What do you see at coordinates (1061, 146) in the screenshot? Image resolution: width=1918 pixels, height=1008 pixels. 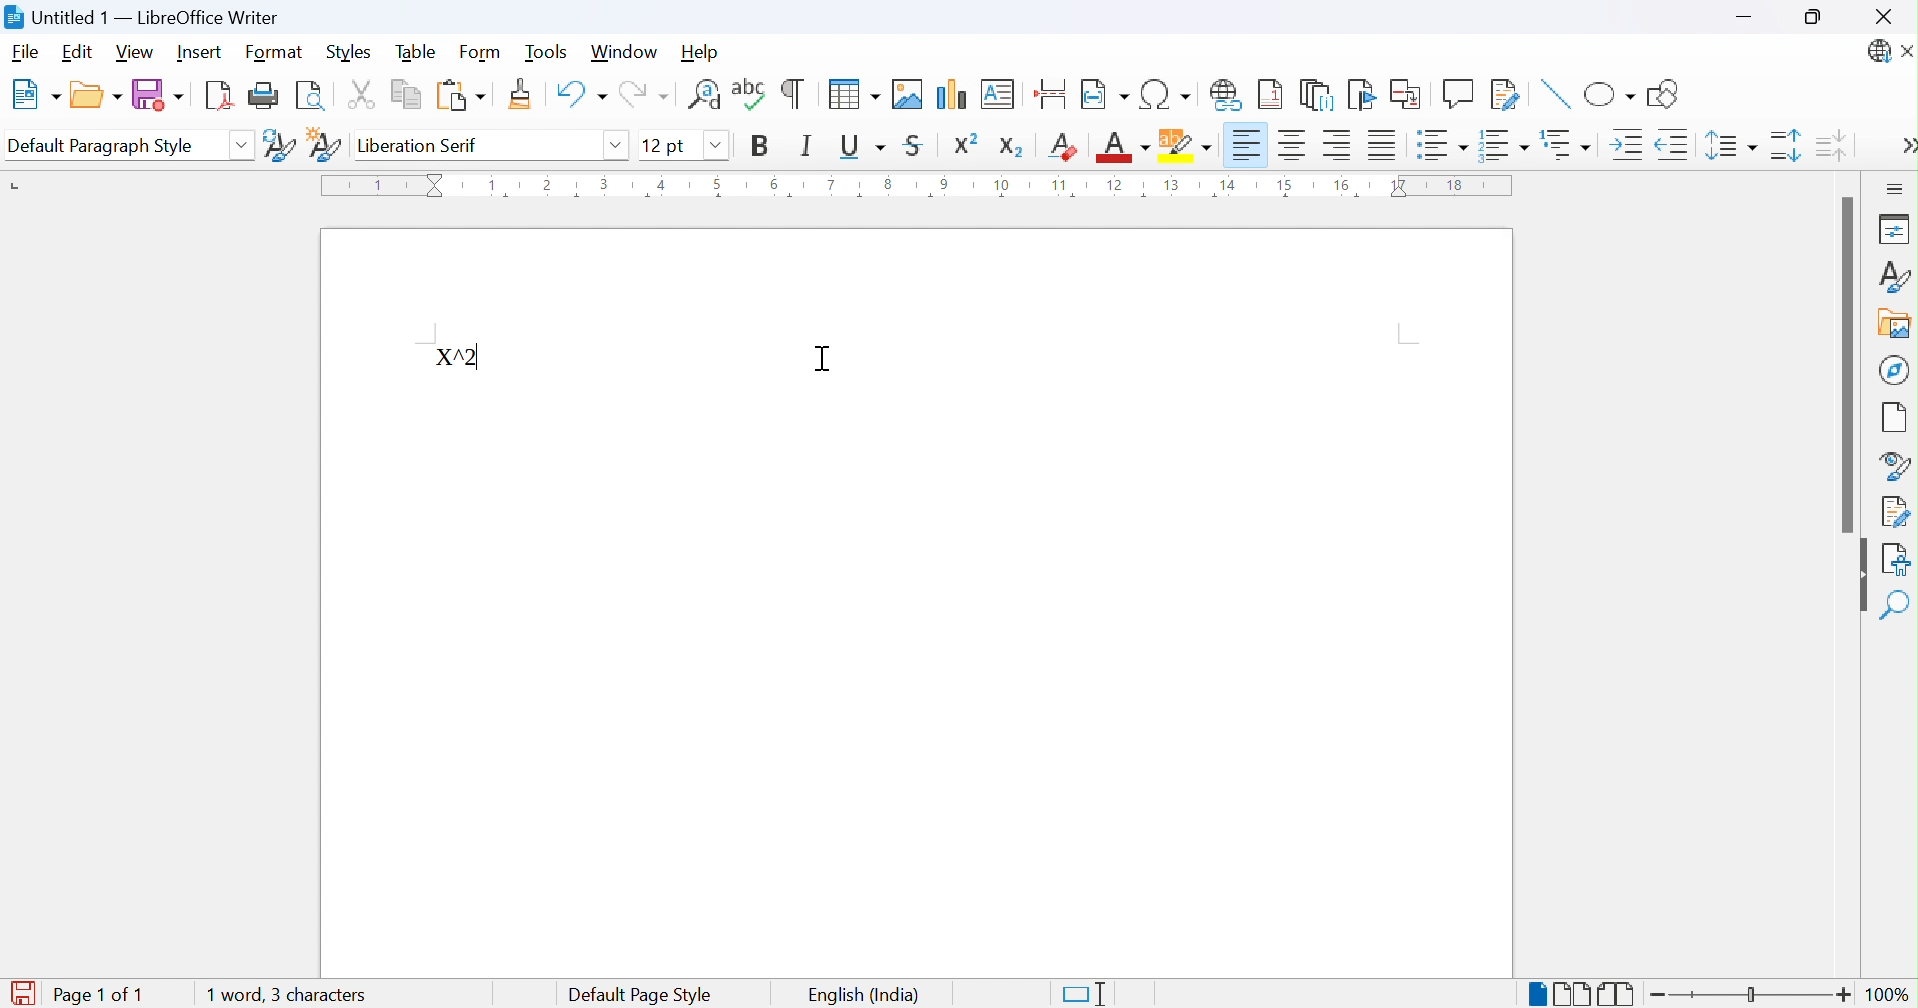 I see `Clear direct formatting` at bounding box center [1061, 146].